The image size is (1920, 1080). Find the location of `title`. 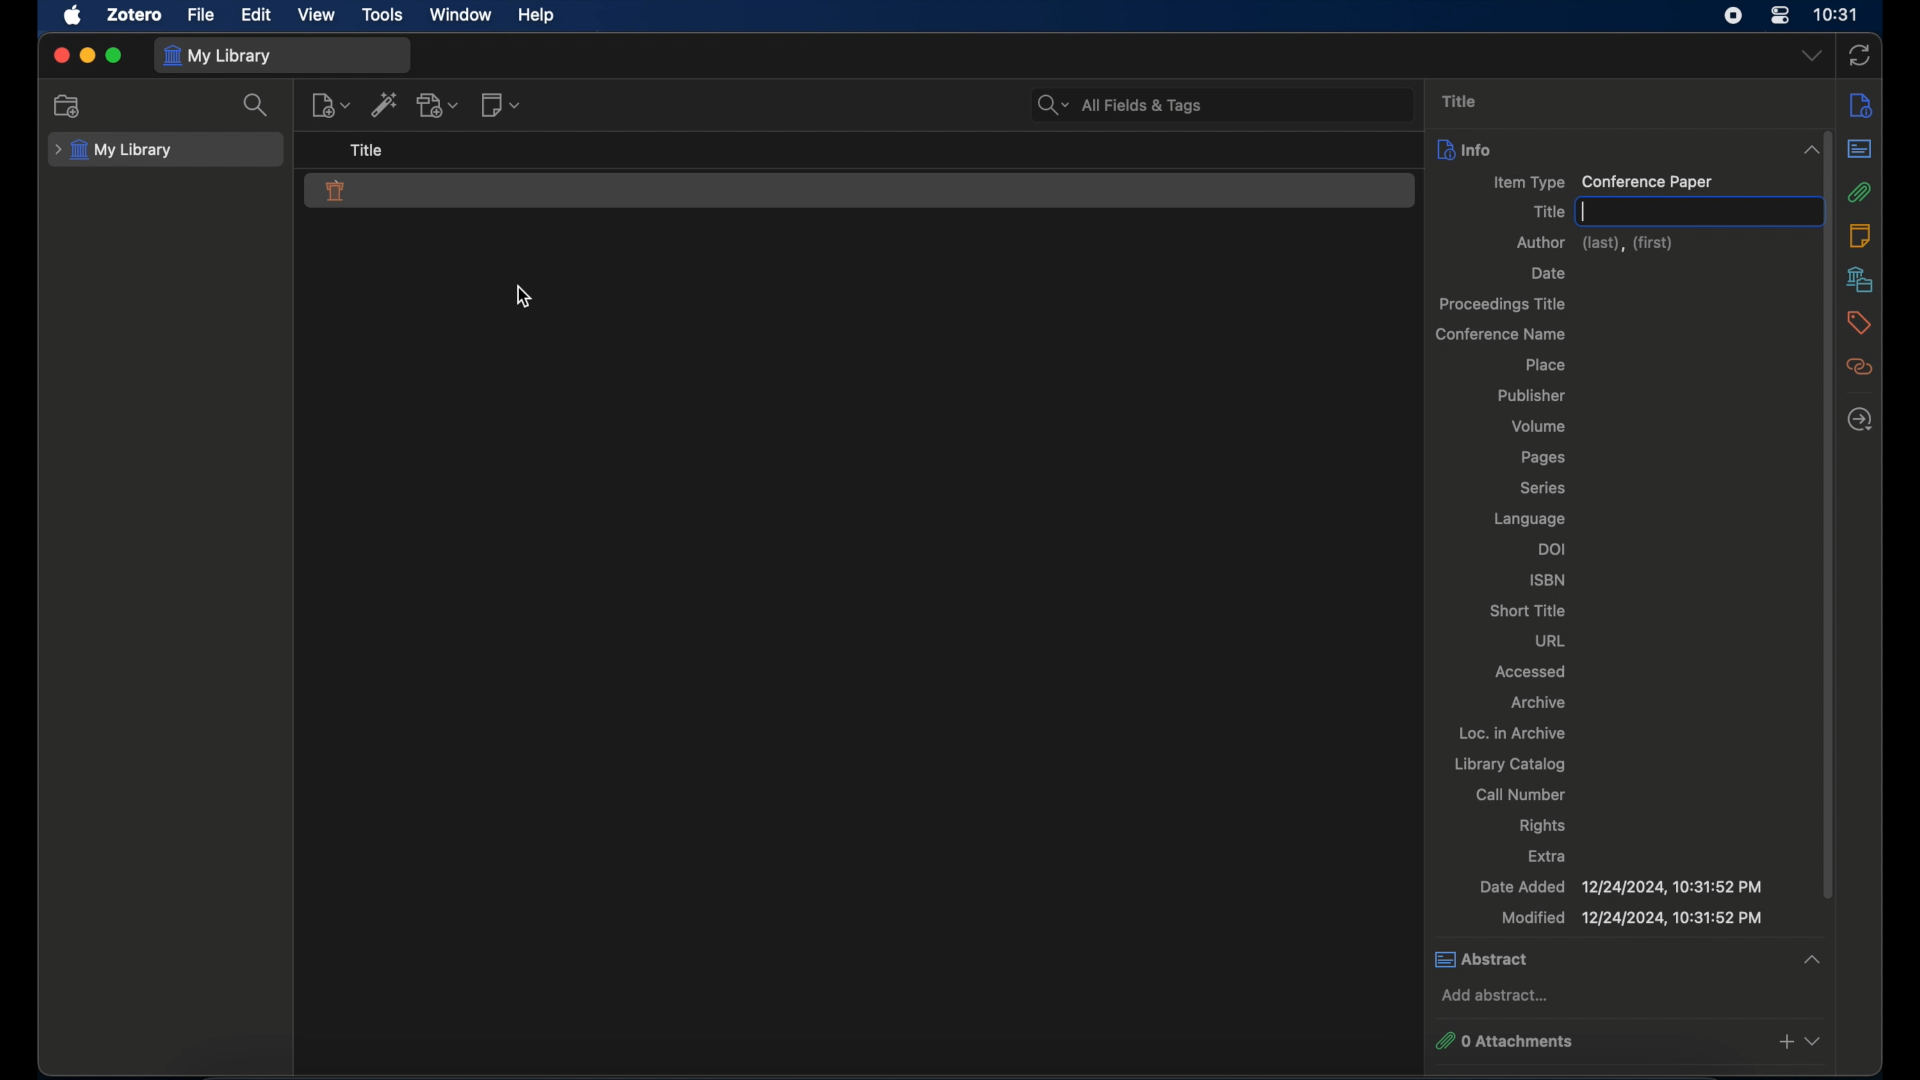

title is located at coordinates (1459, 101).